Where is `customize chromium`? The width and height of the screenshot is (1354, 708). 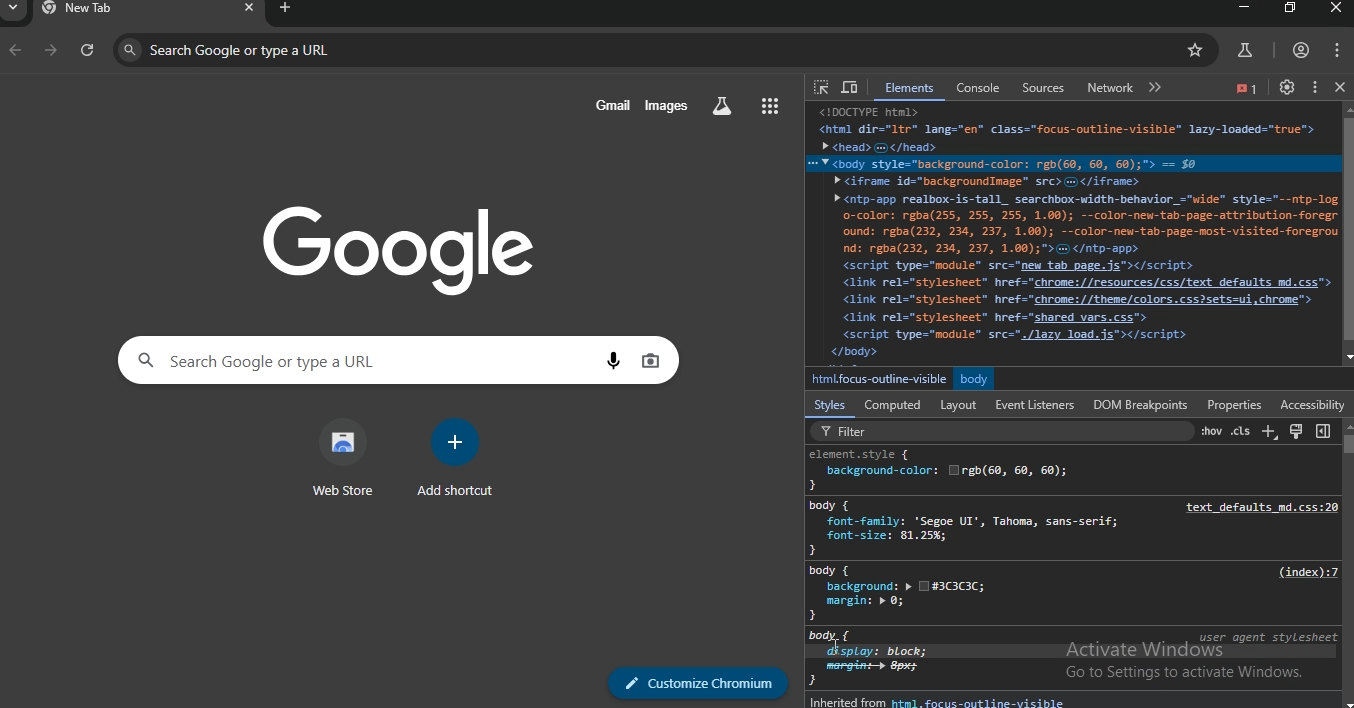 customize chromium is located at coordinates (696, 679).